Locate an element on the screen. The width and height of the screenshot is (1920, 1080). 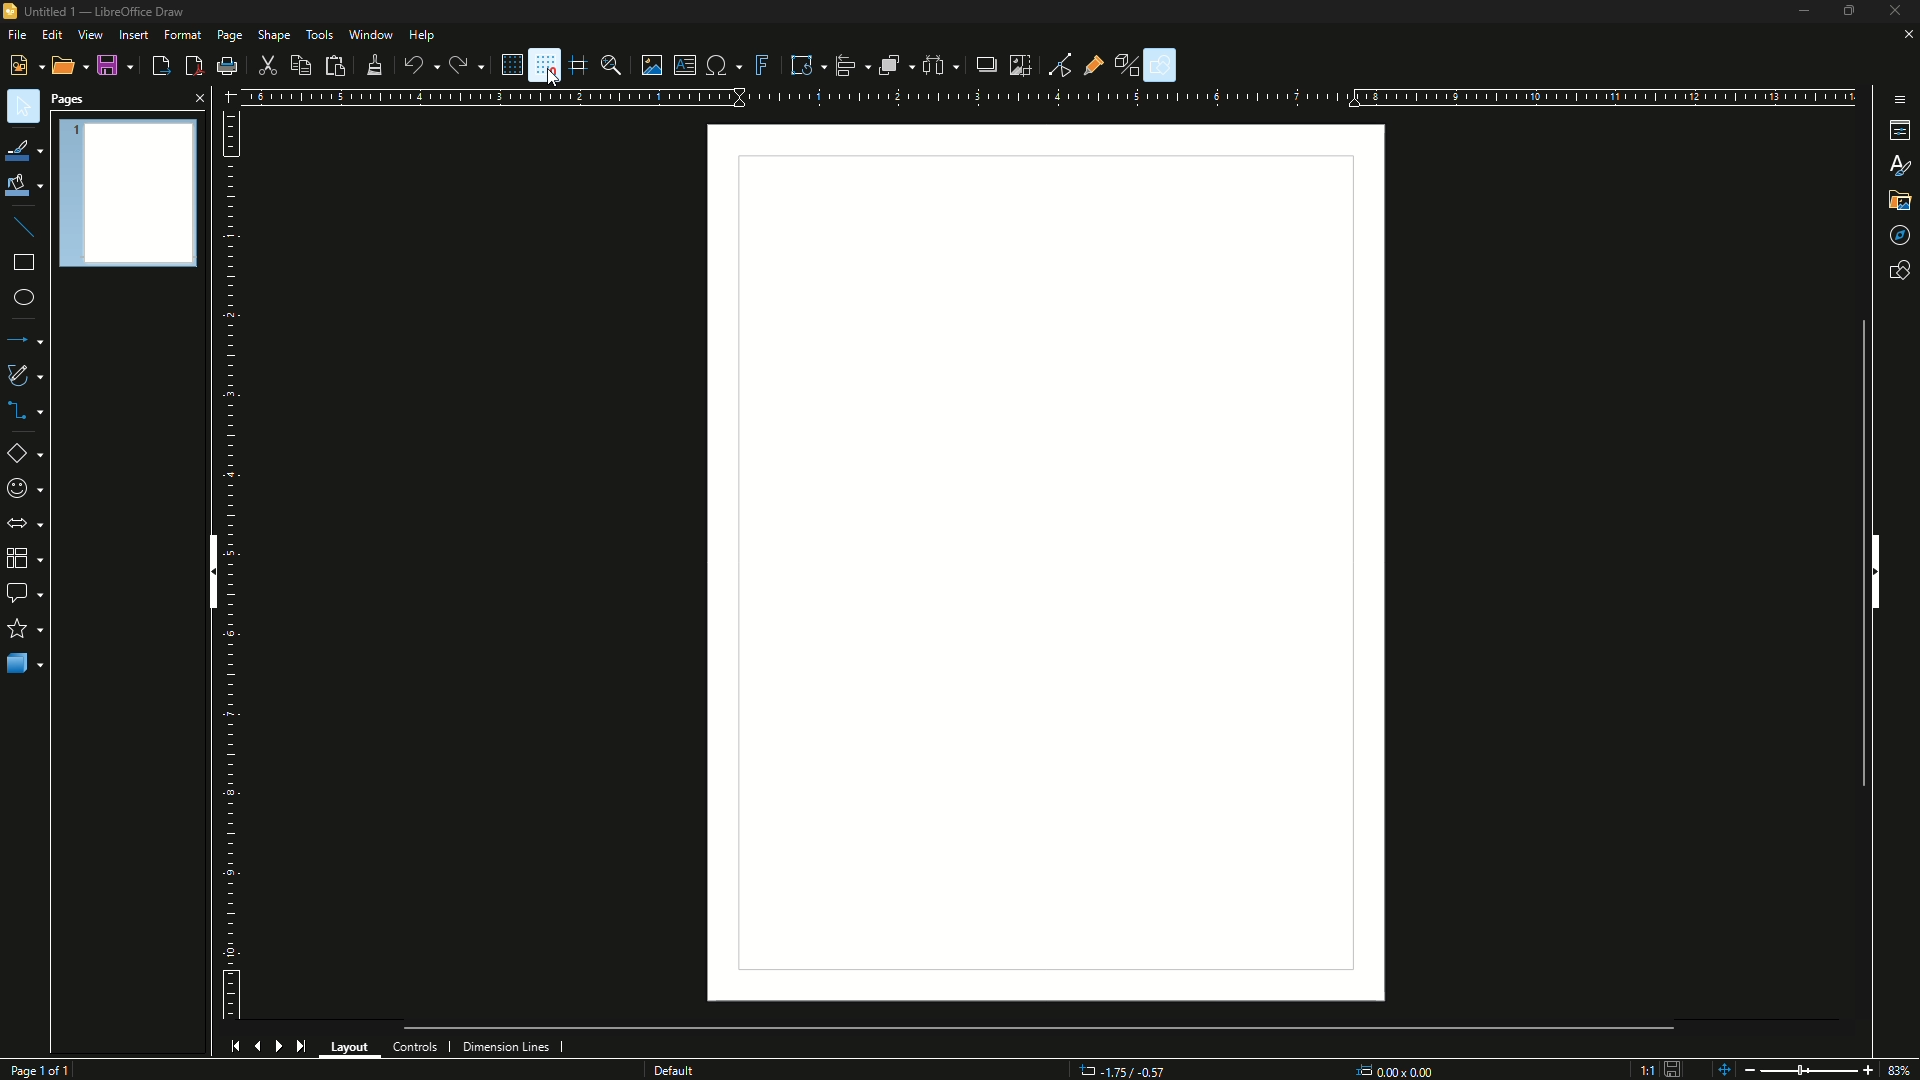
New is located at coordinates (23, 66).